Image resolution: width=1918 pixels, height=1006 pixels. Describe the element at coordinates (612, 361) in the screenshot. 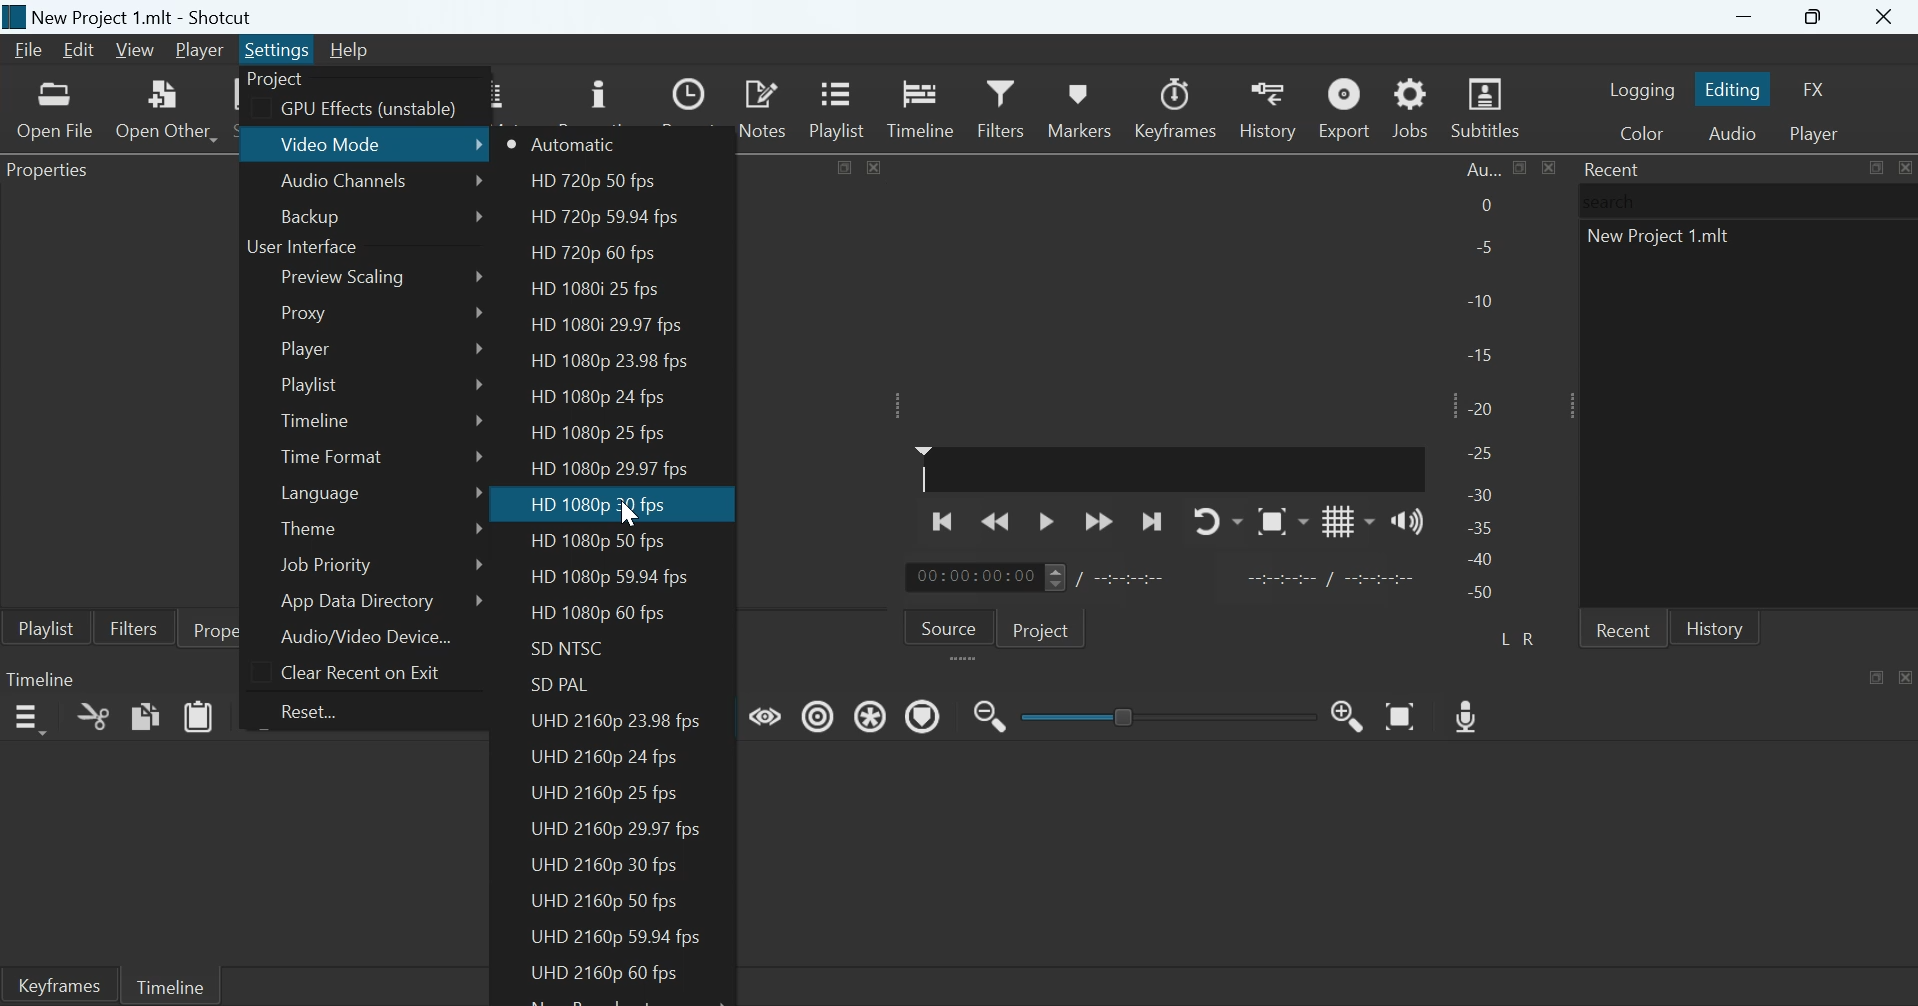

I see `HD 1080p 23.98fps` at that location.